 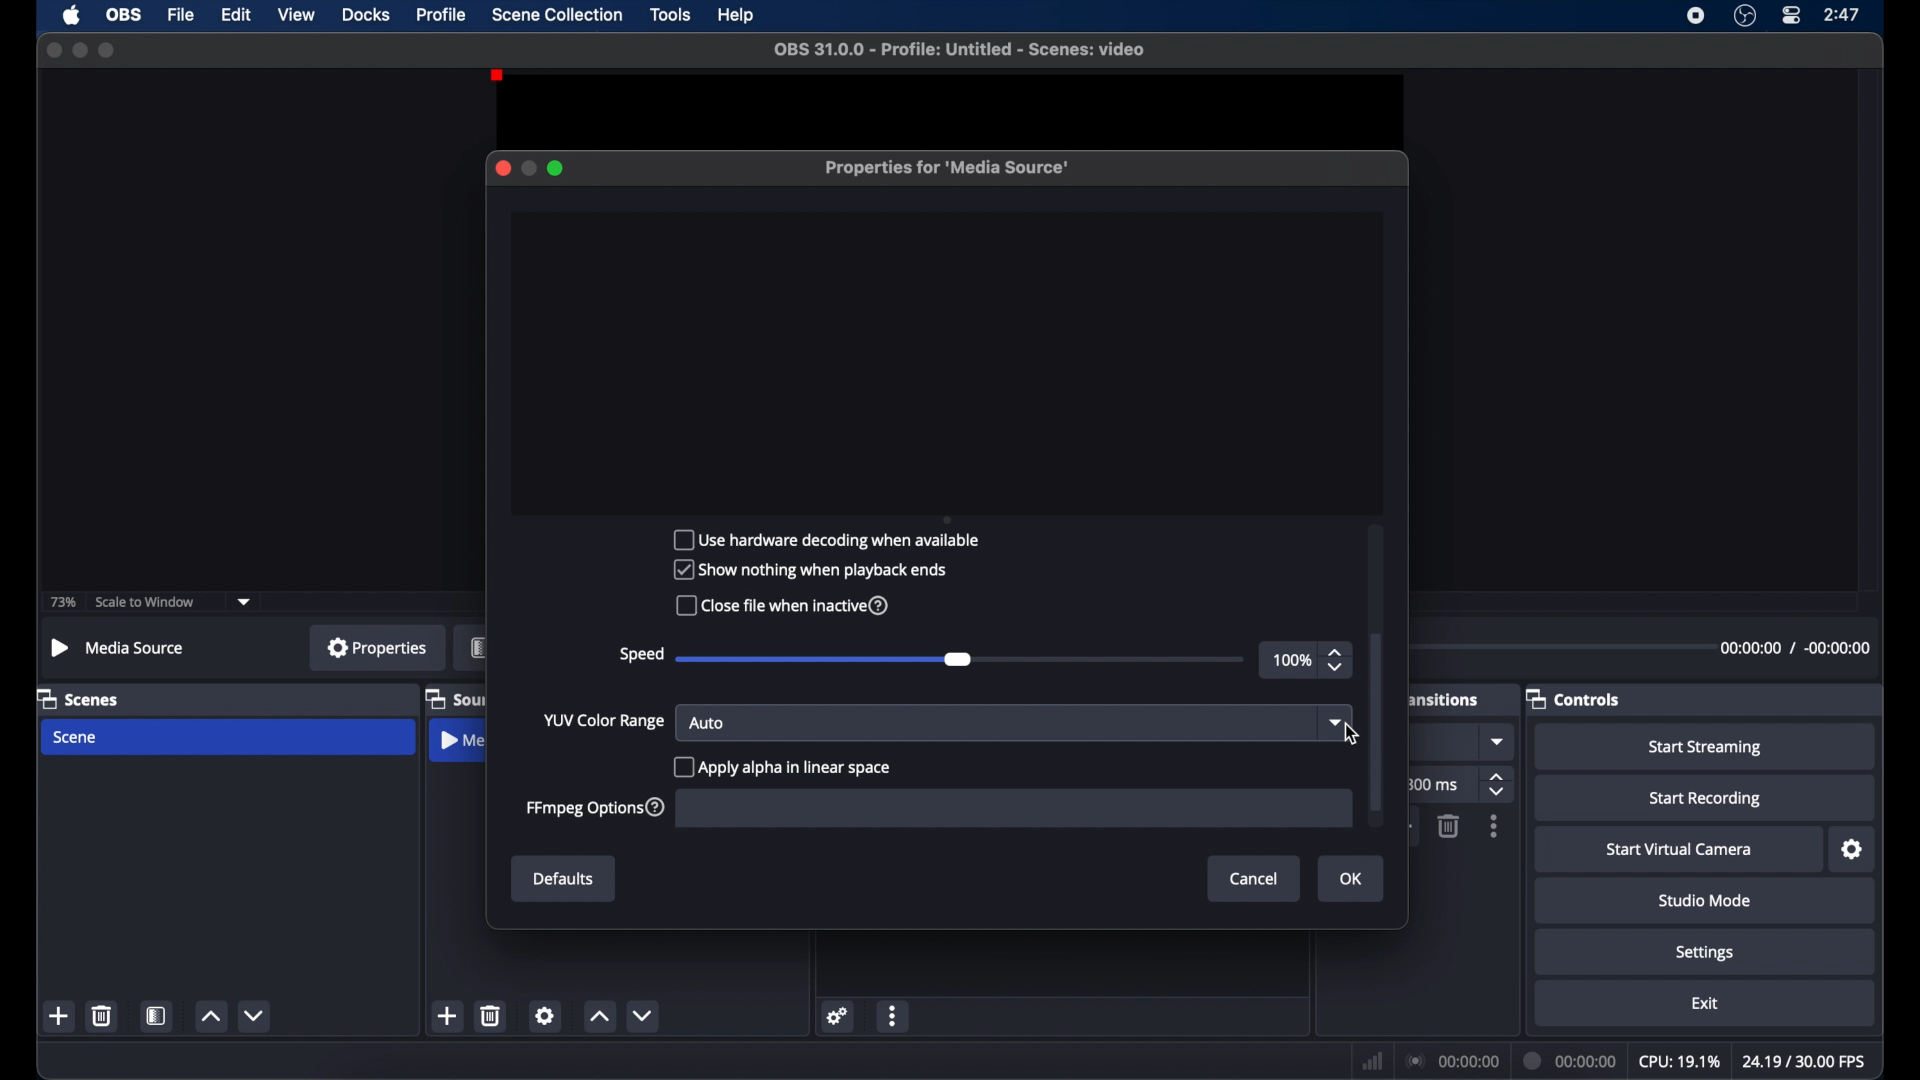 What do you see at coordinates (1372, 1061) in the screenshot?
I see `network` at bounding box center [1372, 1061].